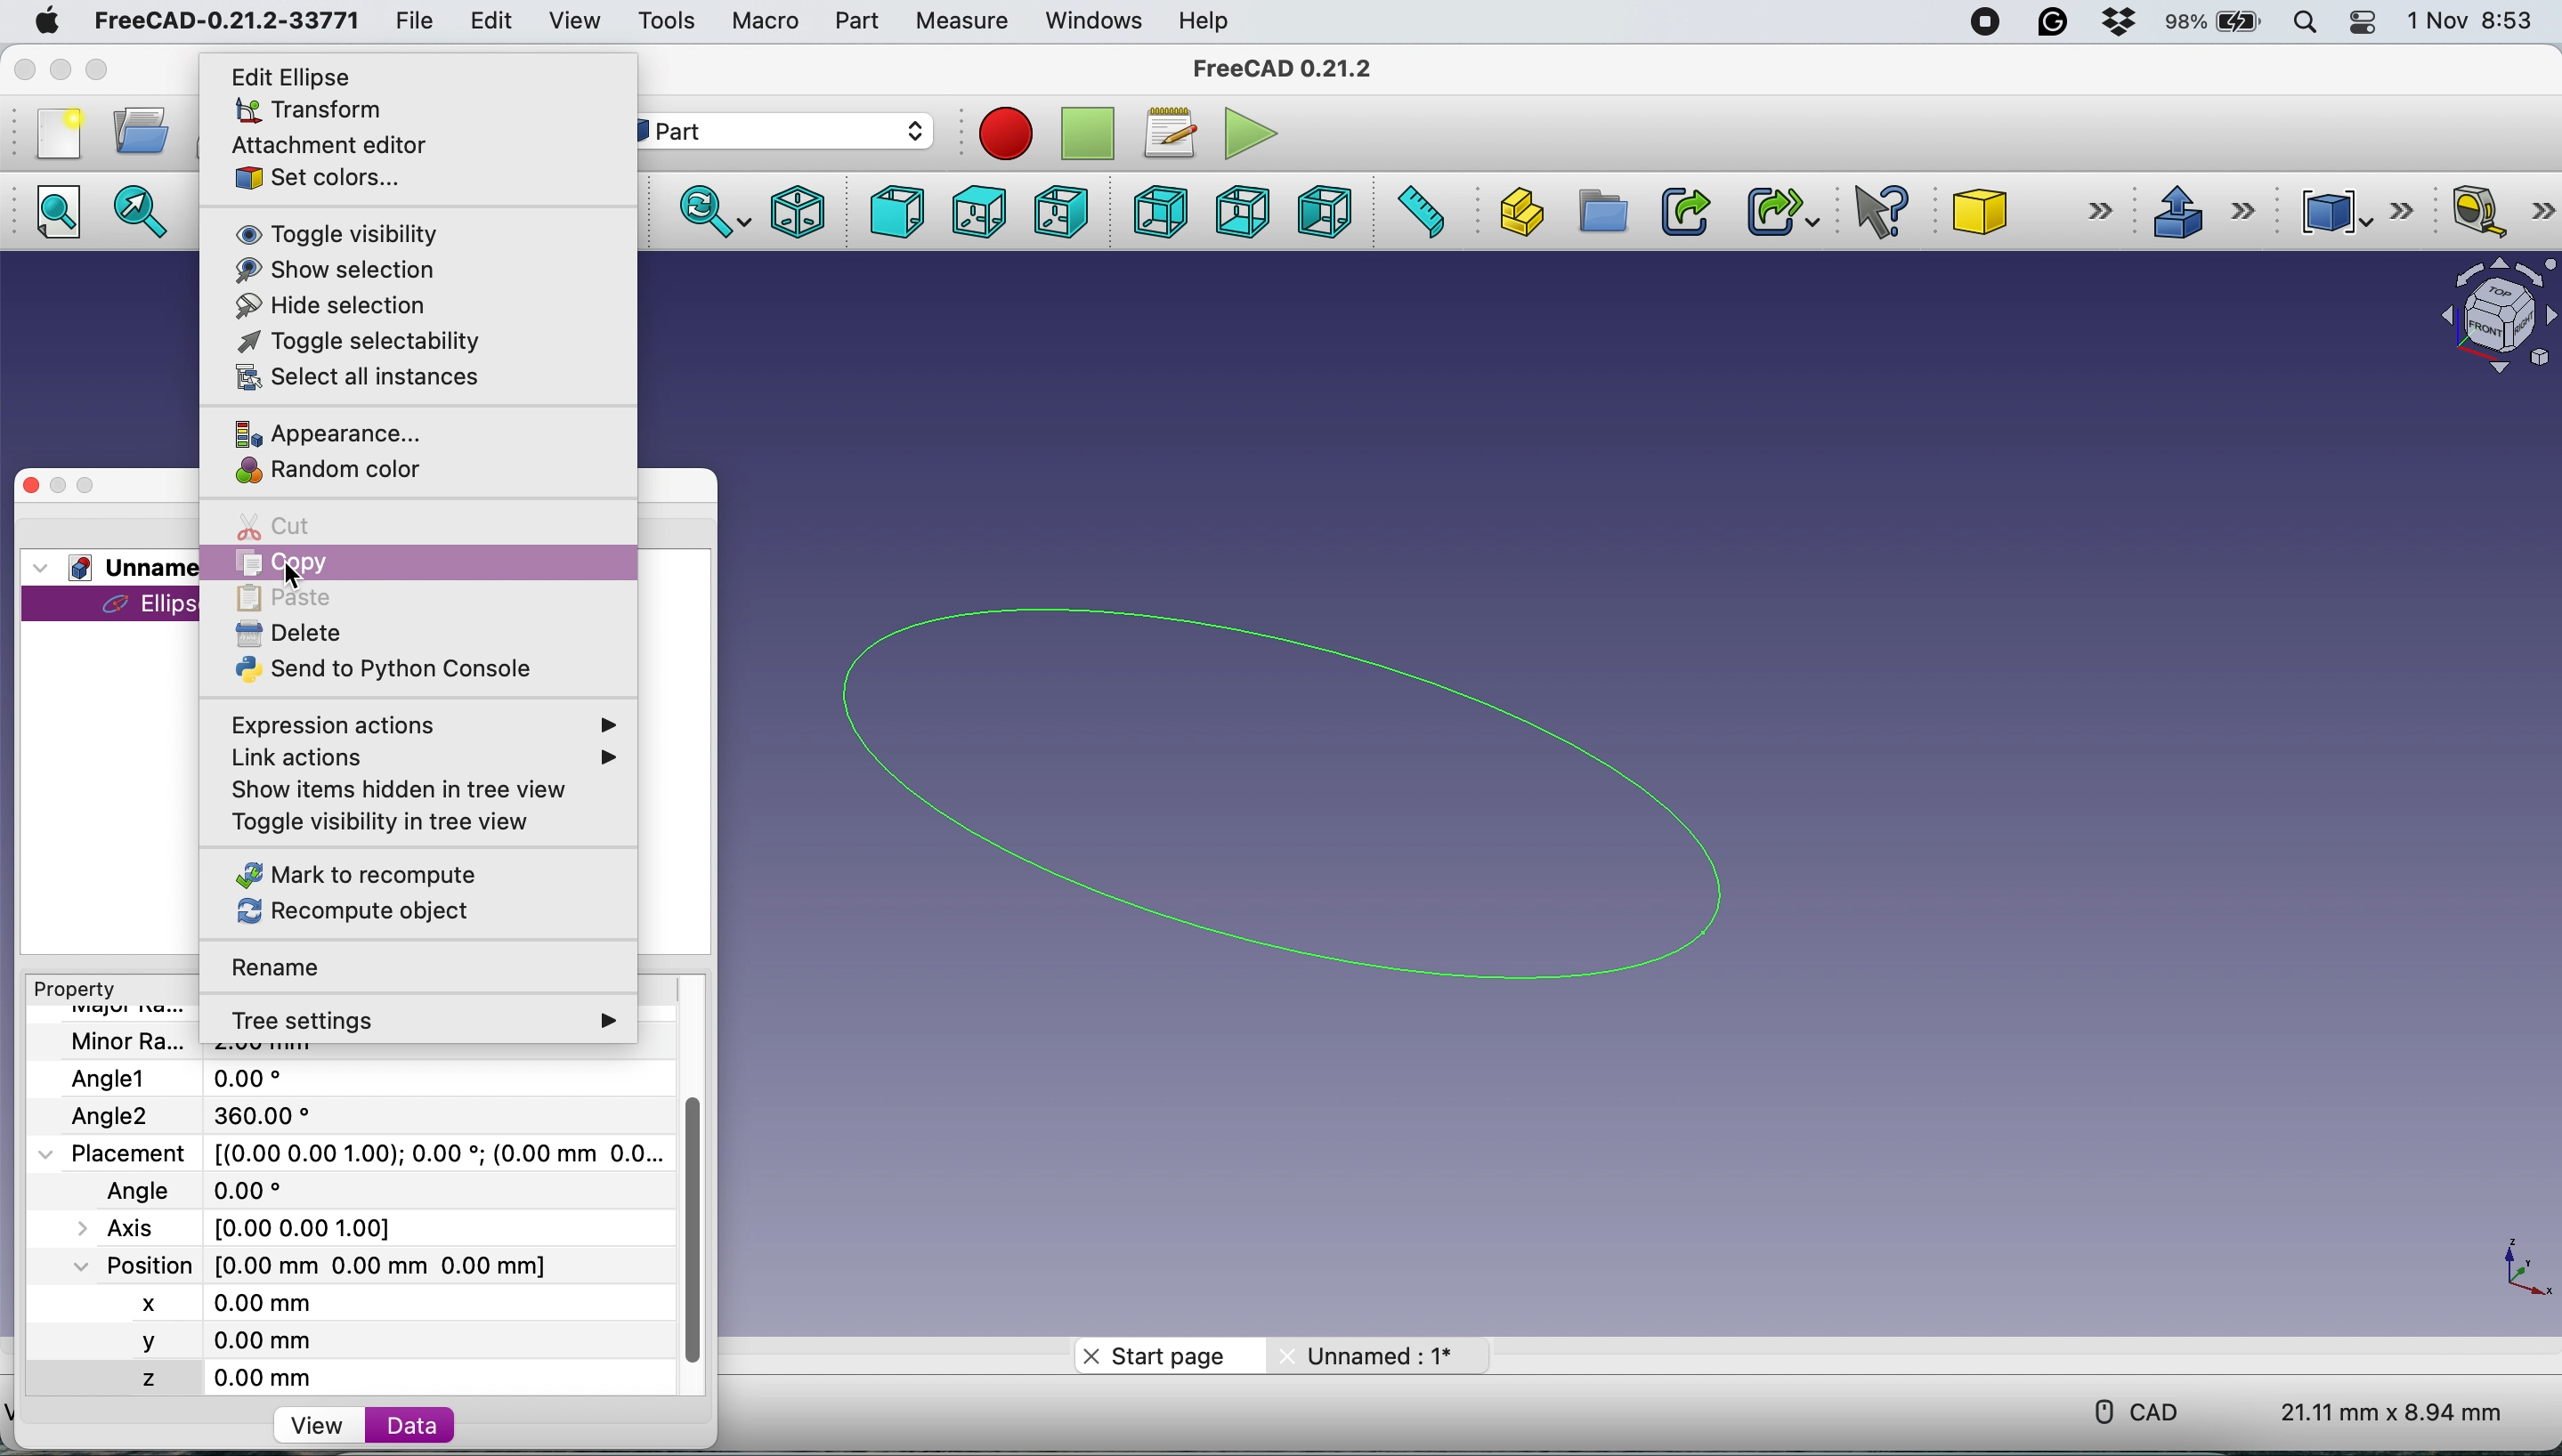 The height and width of the screenshot is (1456, 2562). I want to click on transform, so click(308, 108).